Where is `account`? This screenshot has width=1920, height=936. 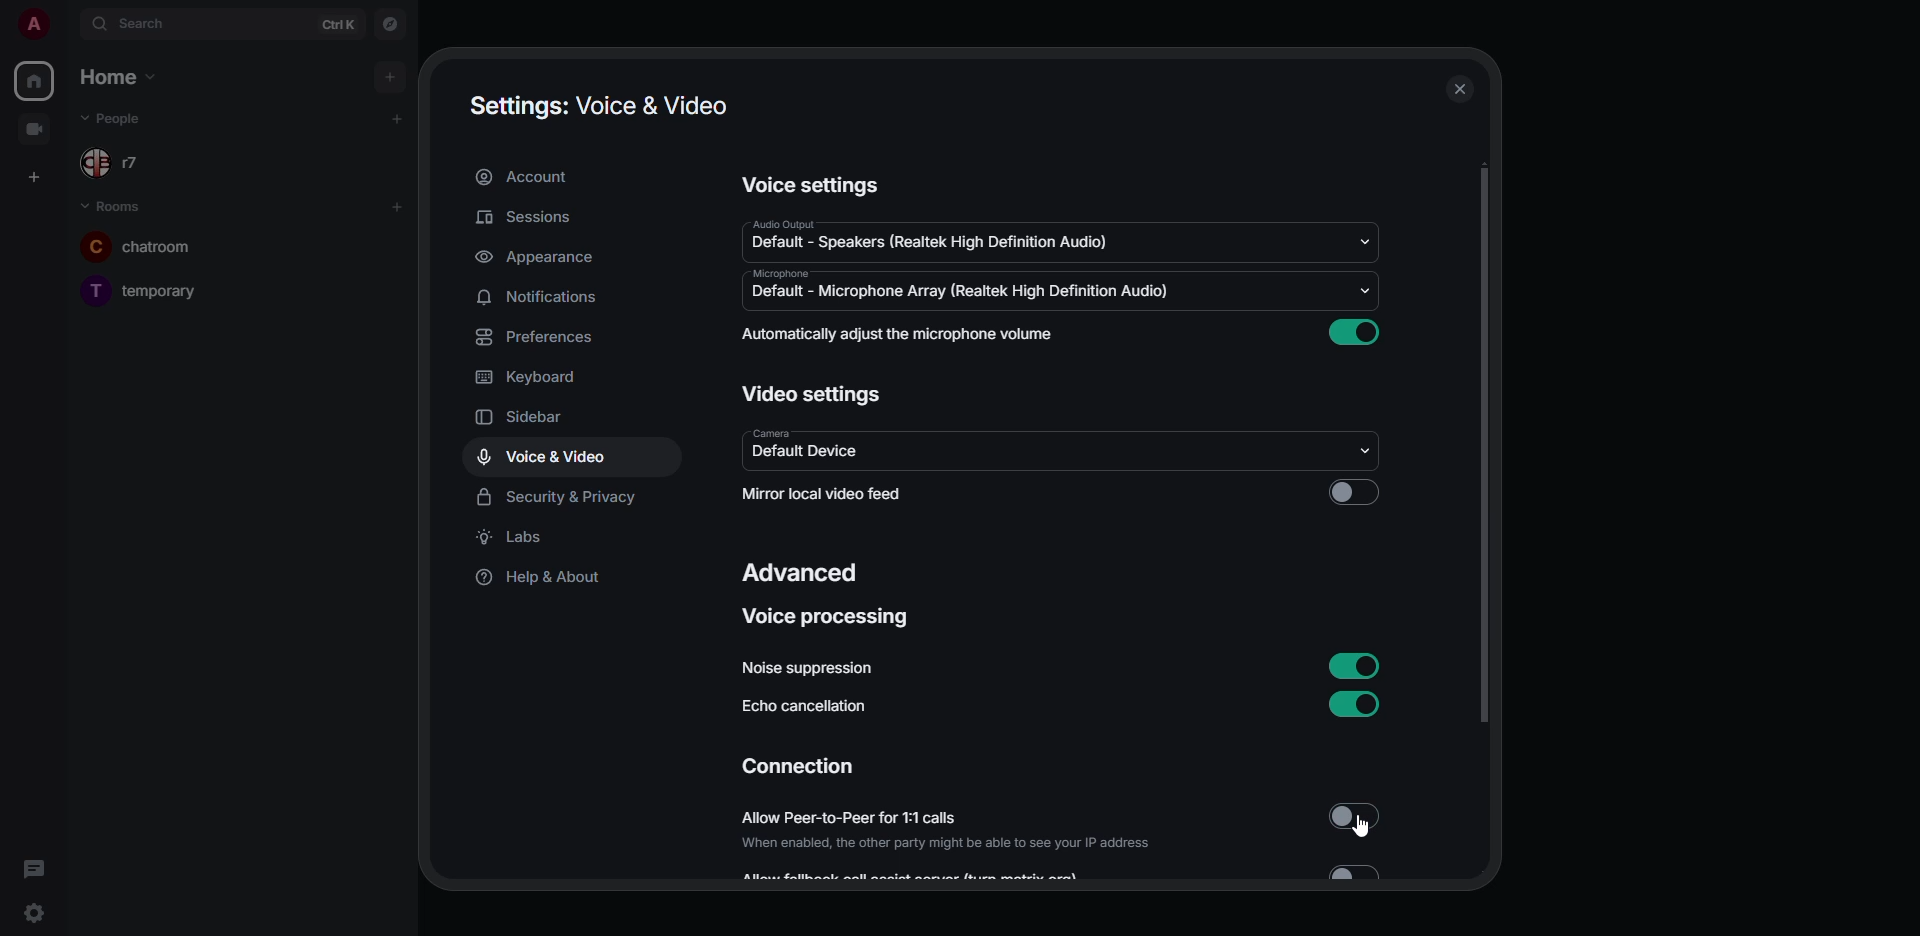
account is located at coordinates (523, 178).